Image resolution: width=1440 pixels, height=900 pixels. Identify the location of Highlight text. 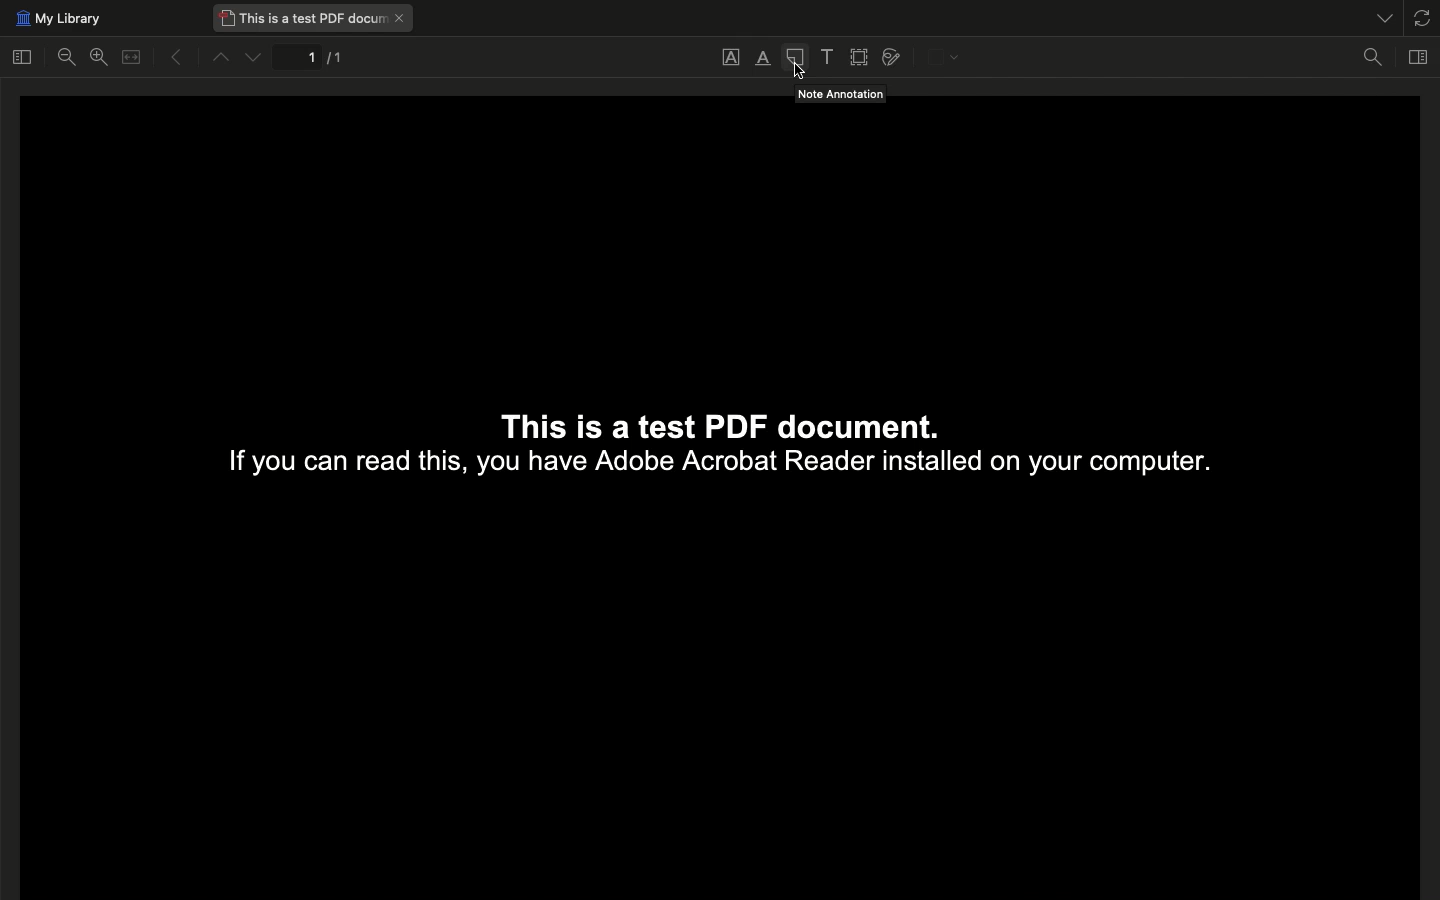
(762, 59).